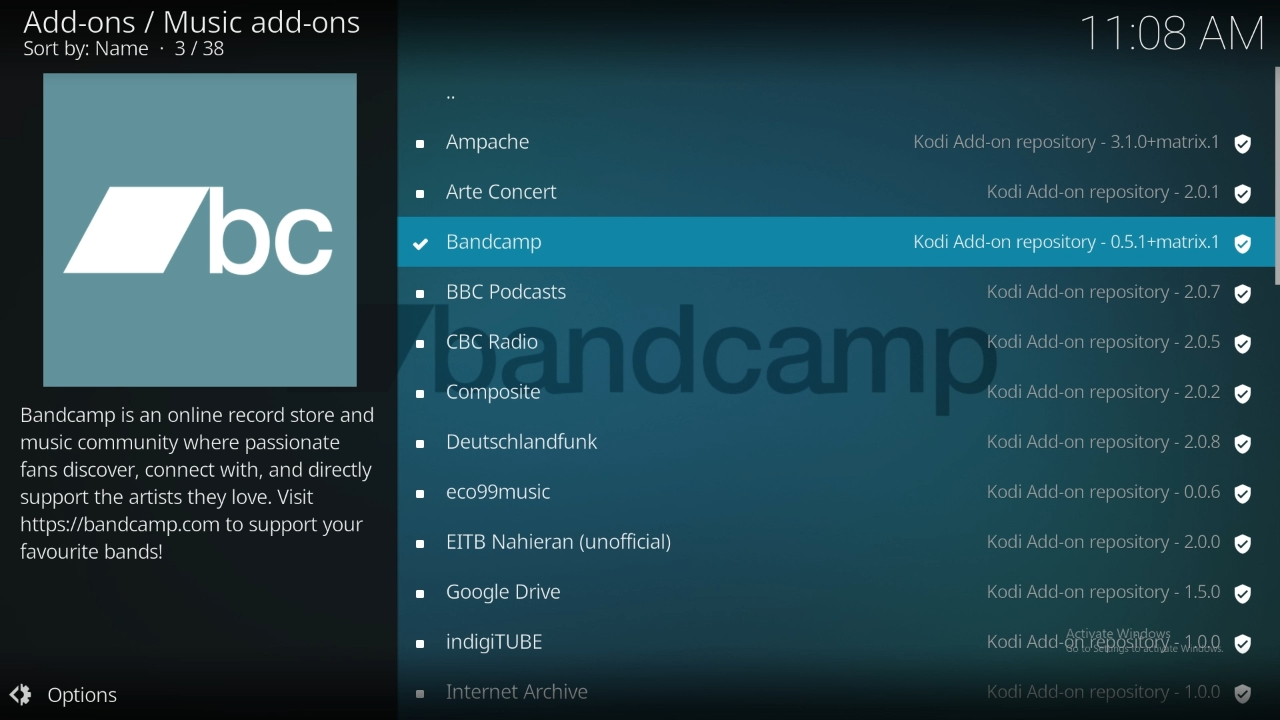 The height and width of the screenshot is (720, 1280). I want to click on description, so click(202, 512).